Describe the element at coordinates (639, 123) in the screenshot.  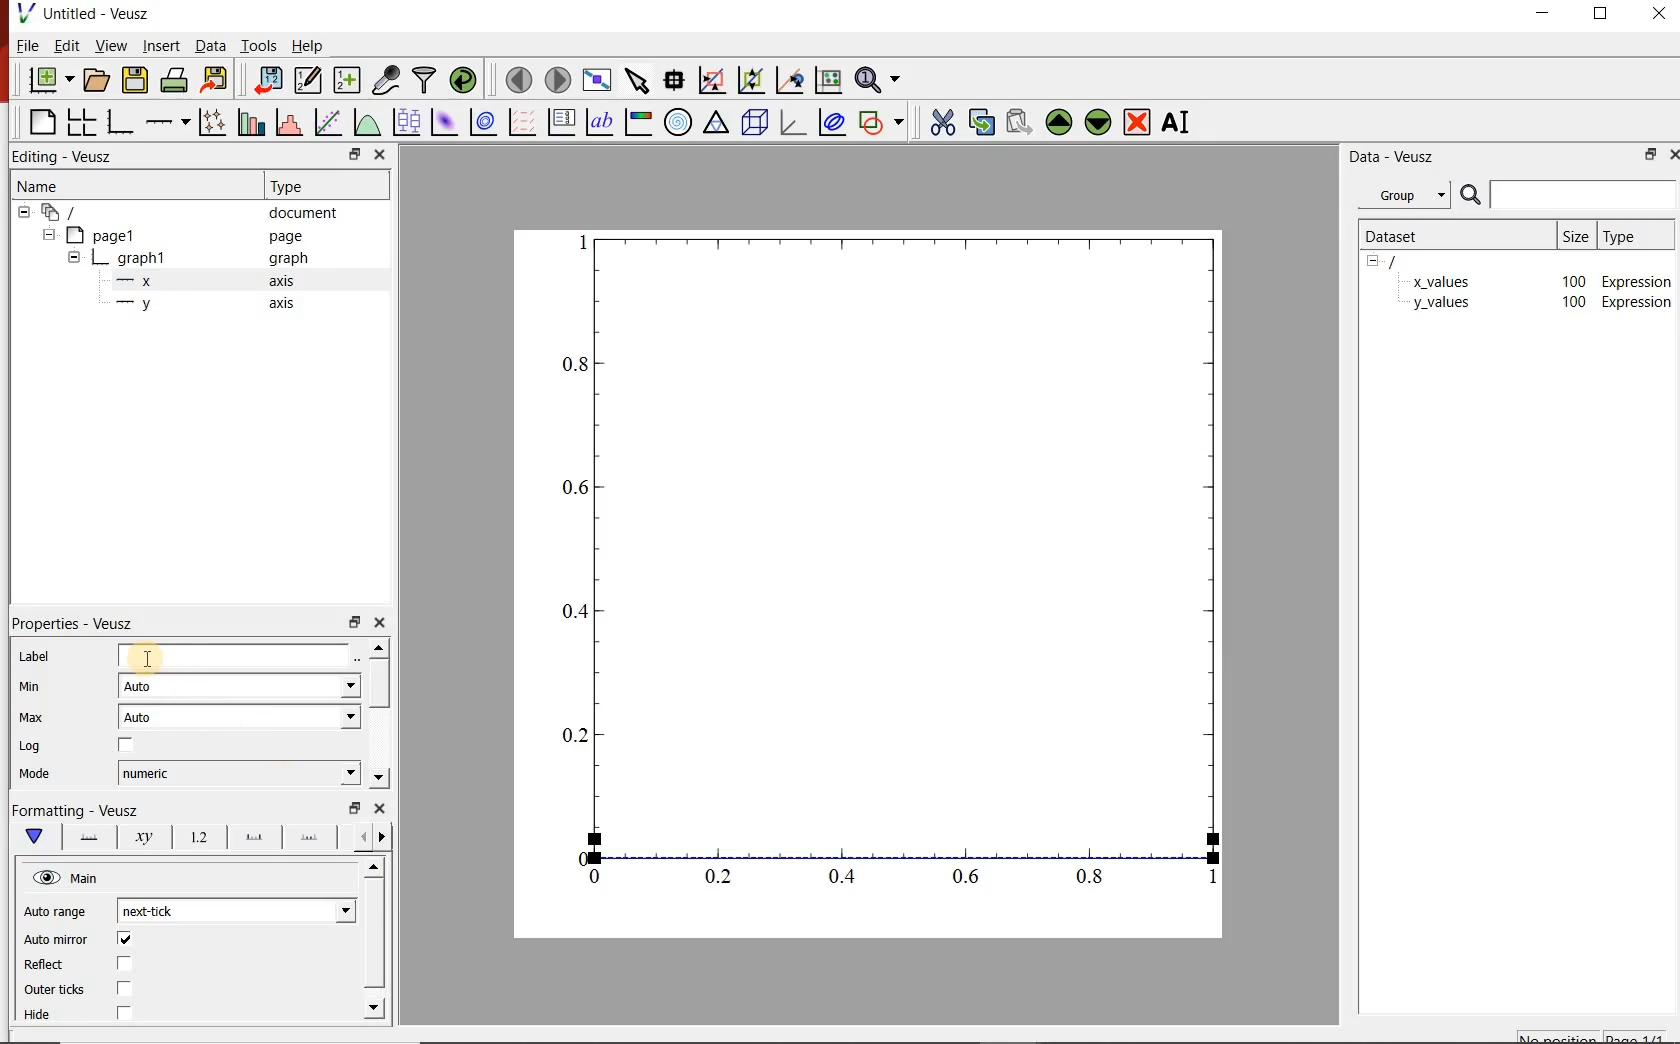
I see `image color bar` at that location.